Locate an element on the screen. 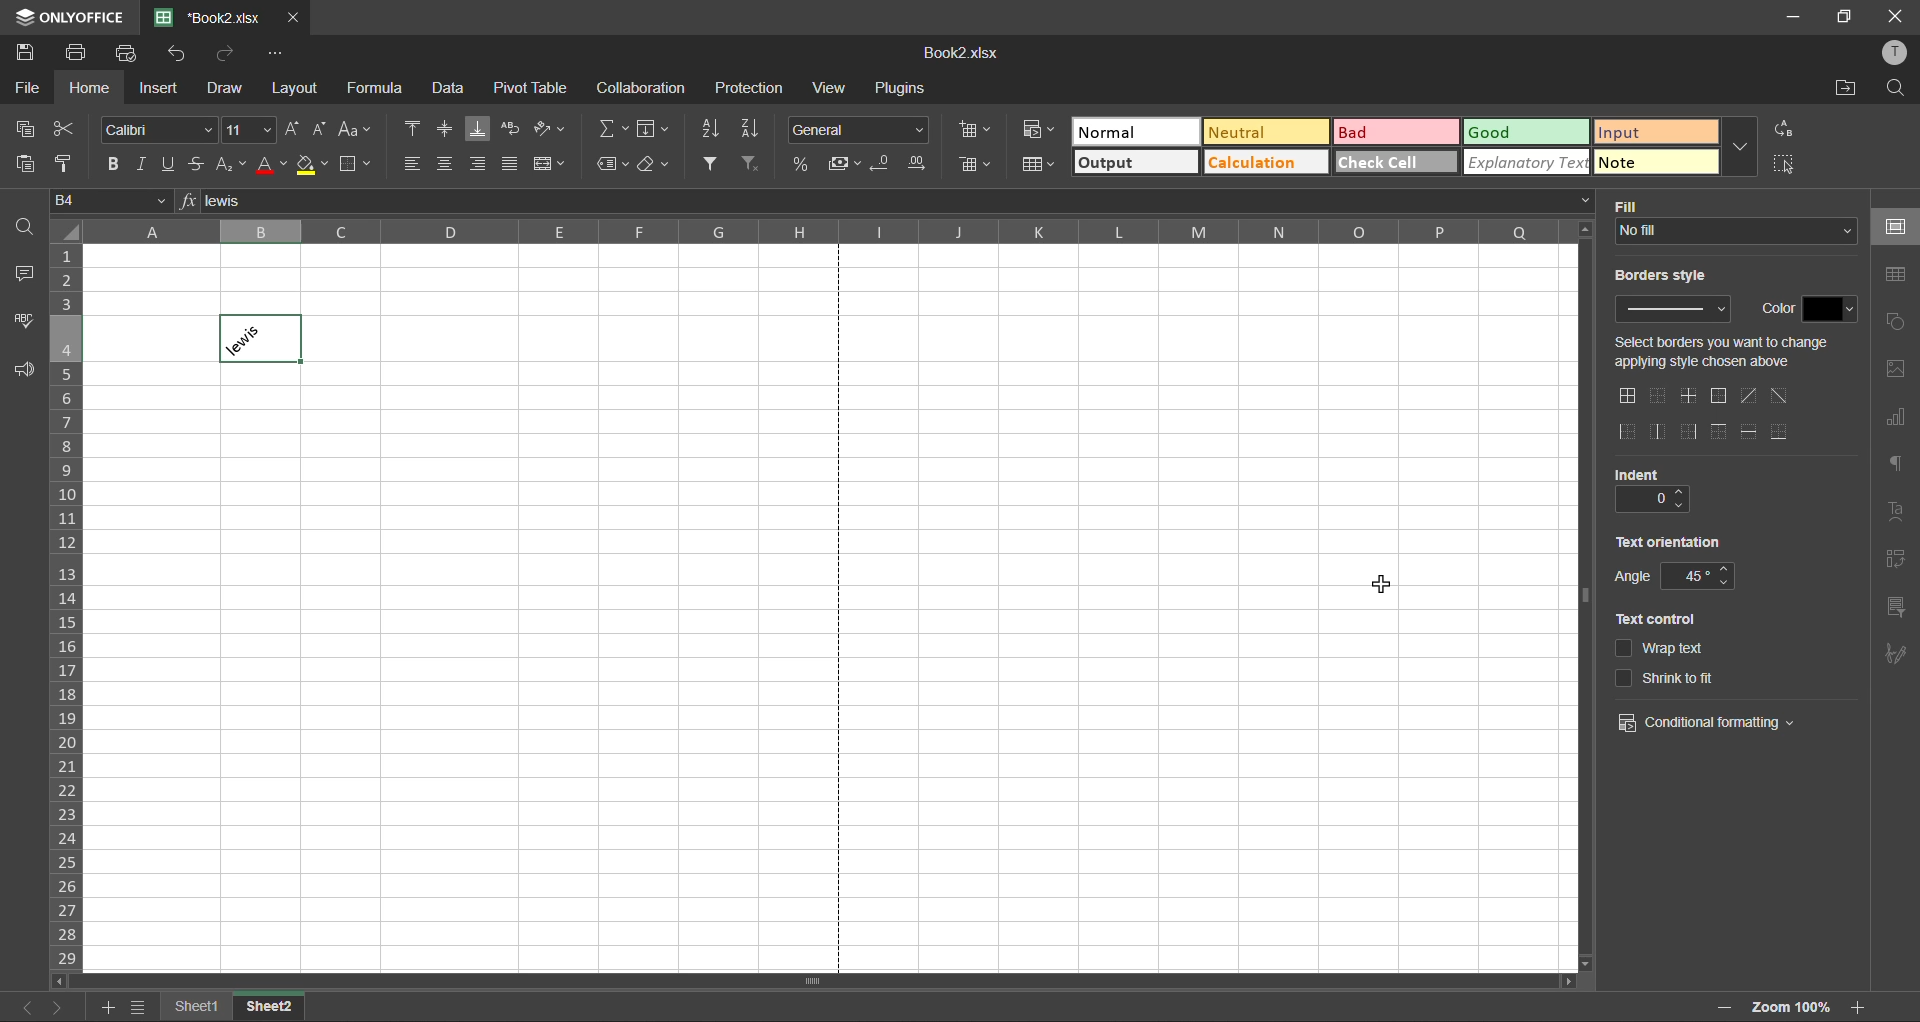 This screenshot has height=1022, width=1920. align right is located at coordinates (475, 163).